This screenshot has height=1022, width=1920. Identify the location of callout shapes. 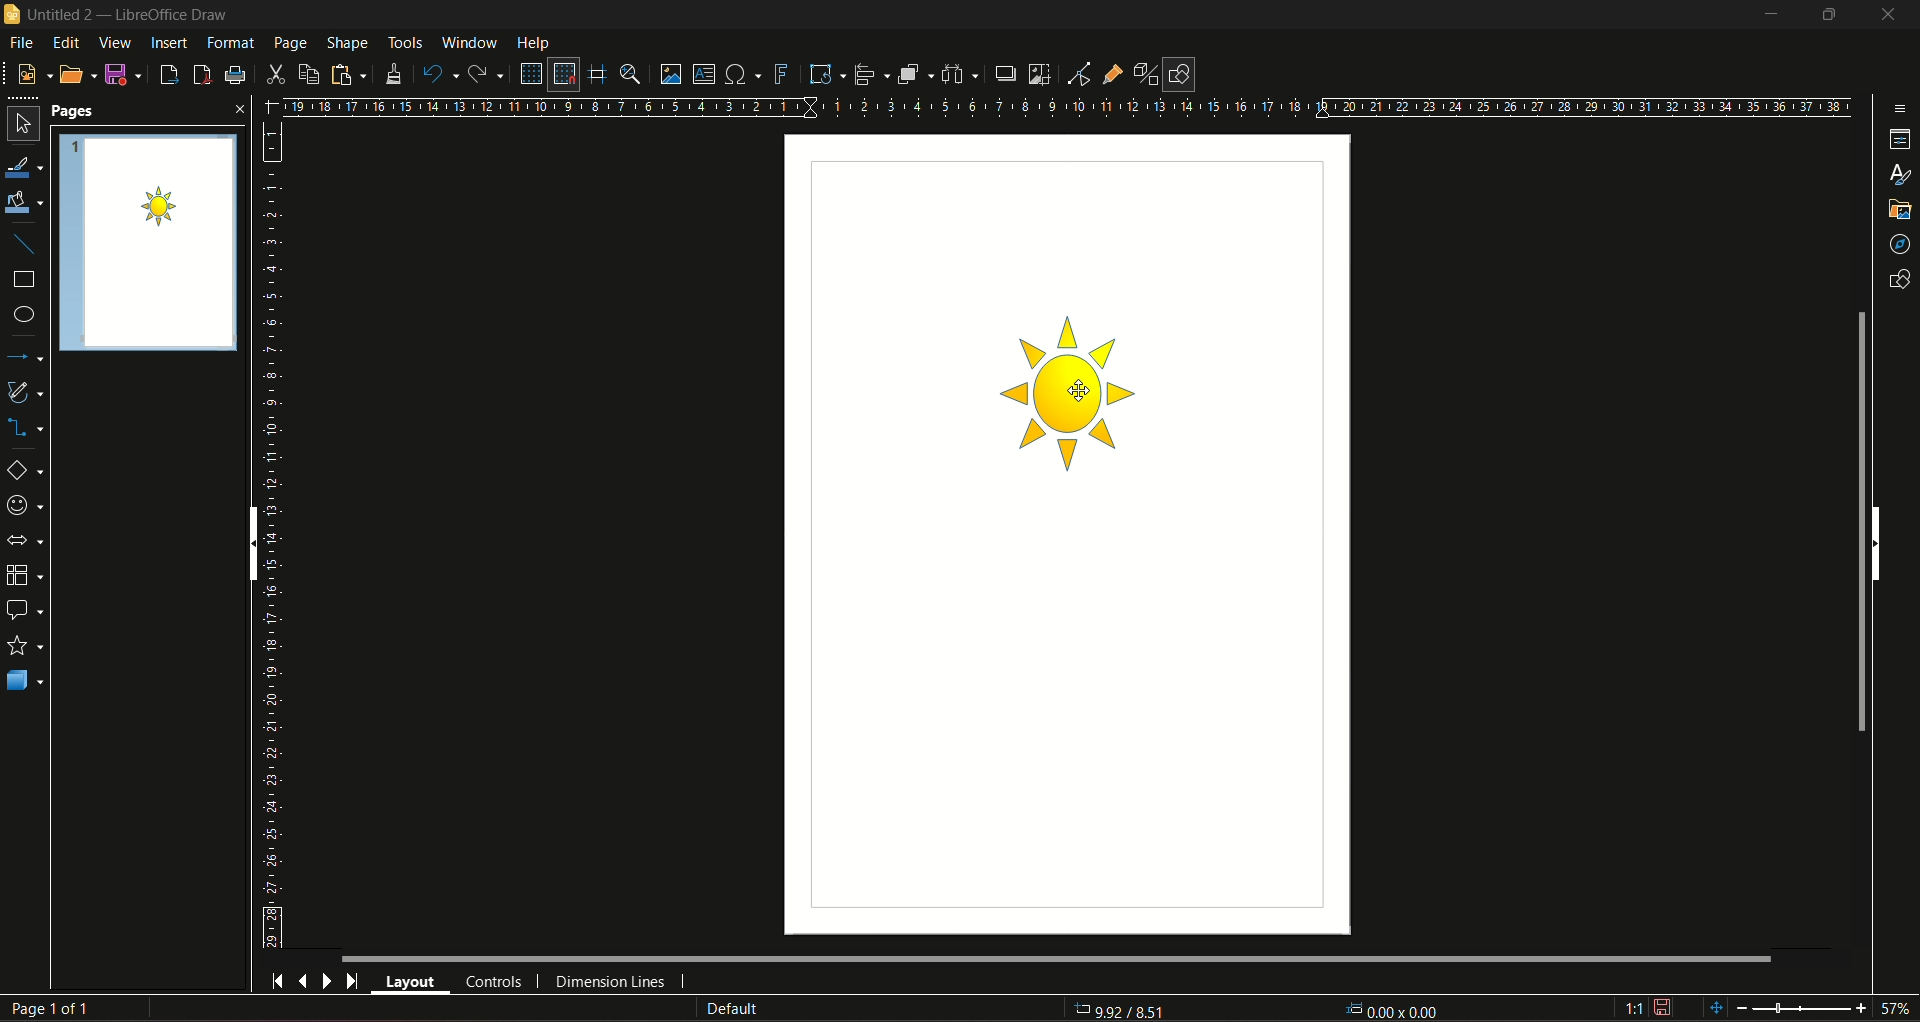
(25, 610).